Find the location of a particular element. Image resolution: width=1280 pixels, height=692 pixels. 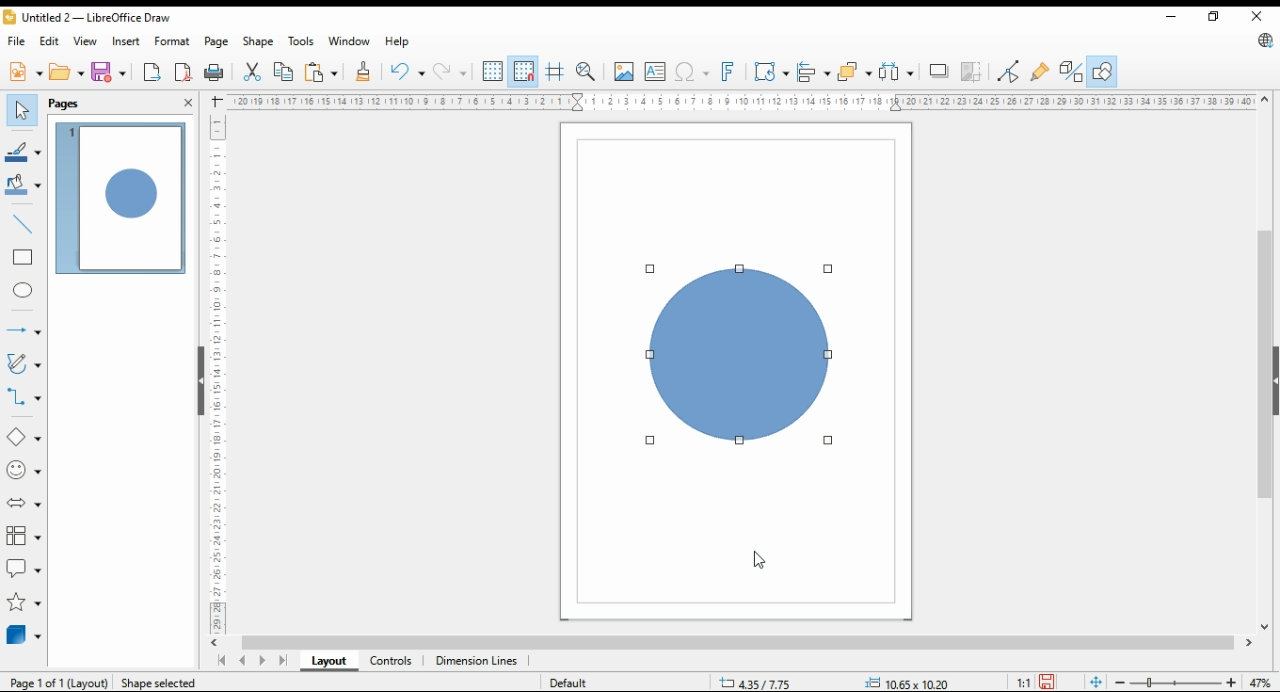

page is located at coordinates (216, 42).